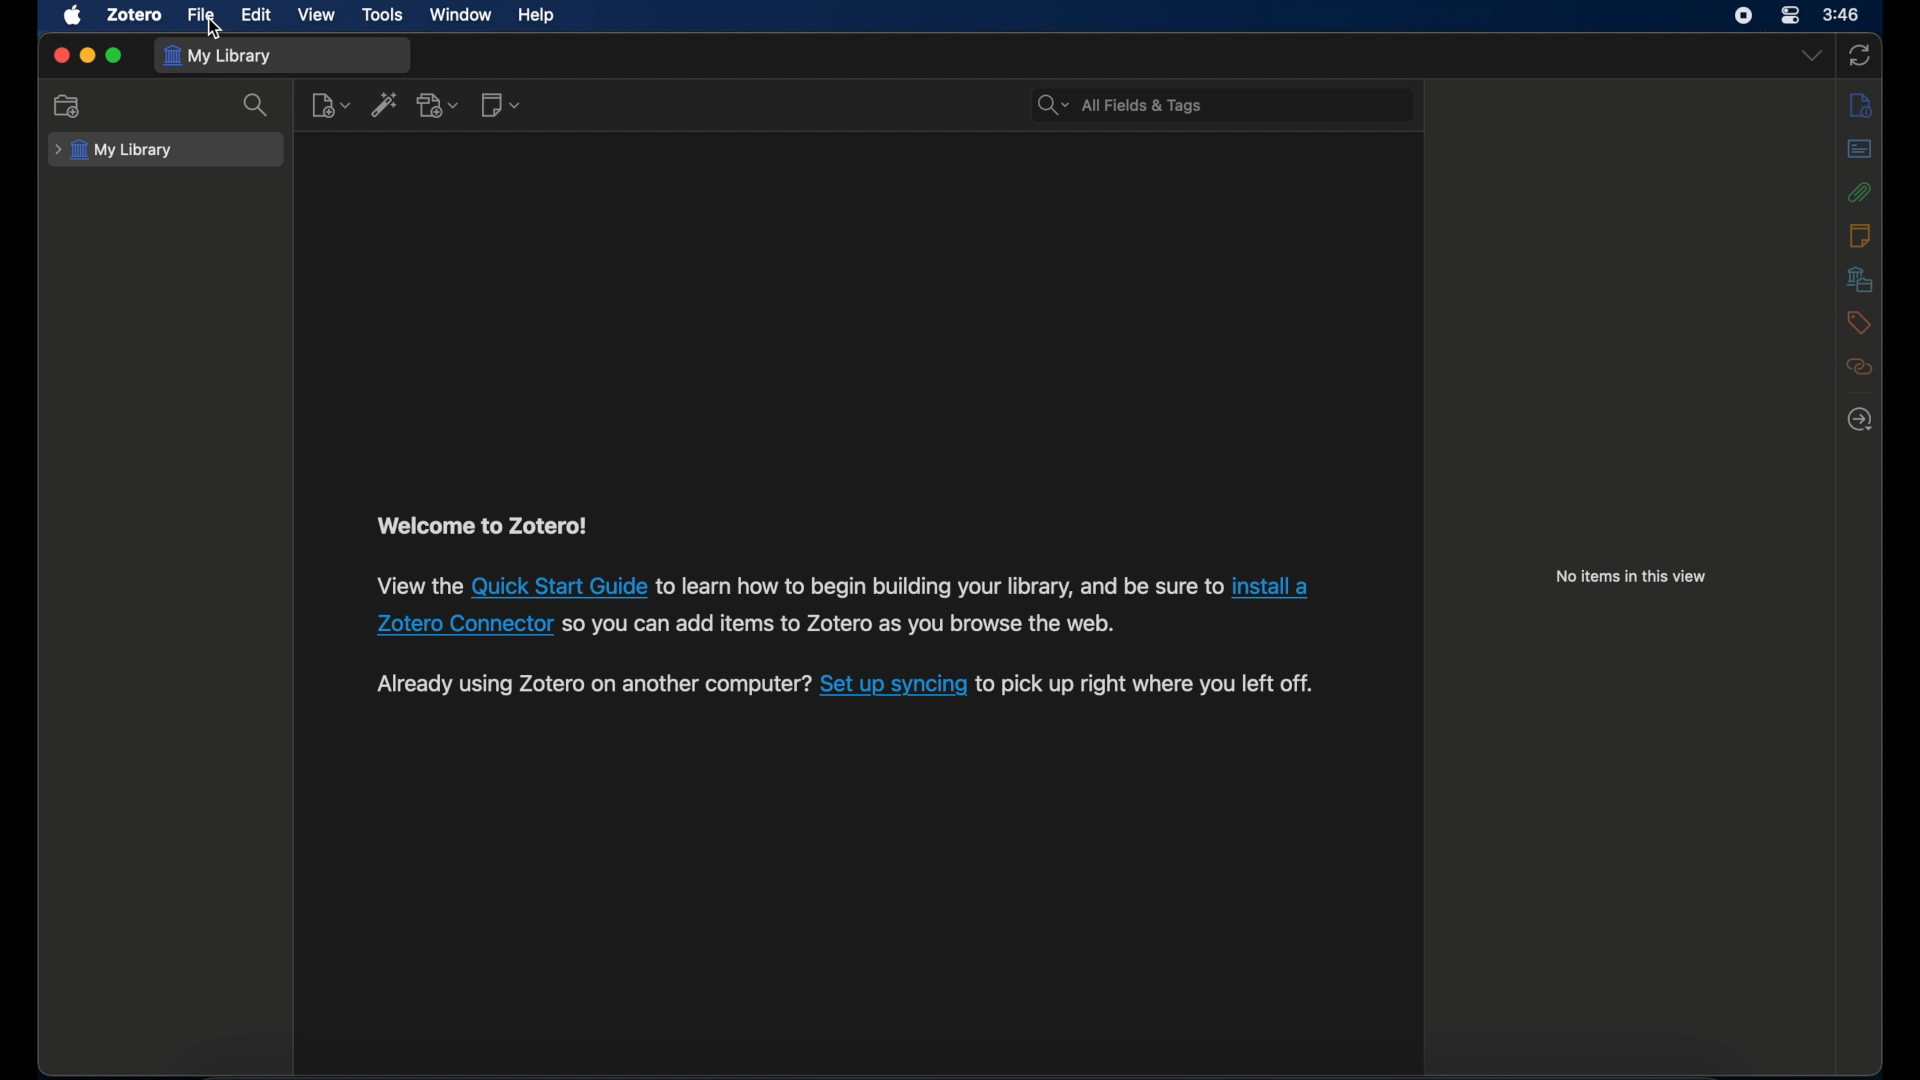  Describe the element at coordinates (86, 55) in the screenshot. I see `minimize` at that location.